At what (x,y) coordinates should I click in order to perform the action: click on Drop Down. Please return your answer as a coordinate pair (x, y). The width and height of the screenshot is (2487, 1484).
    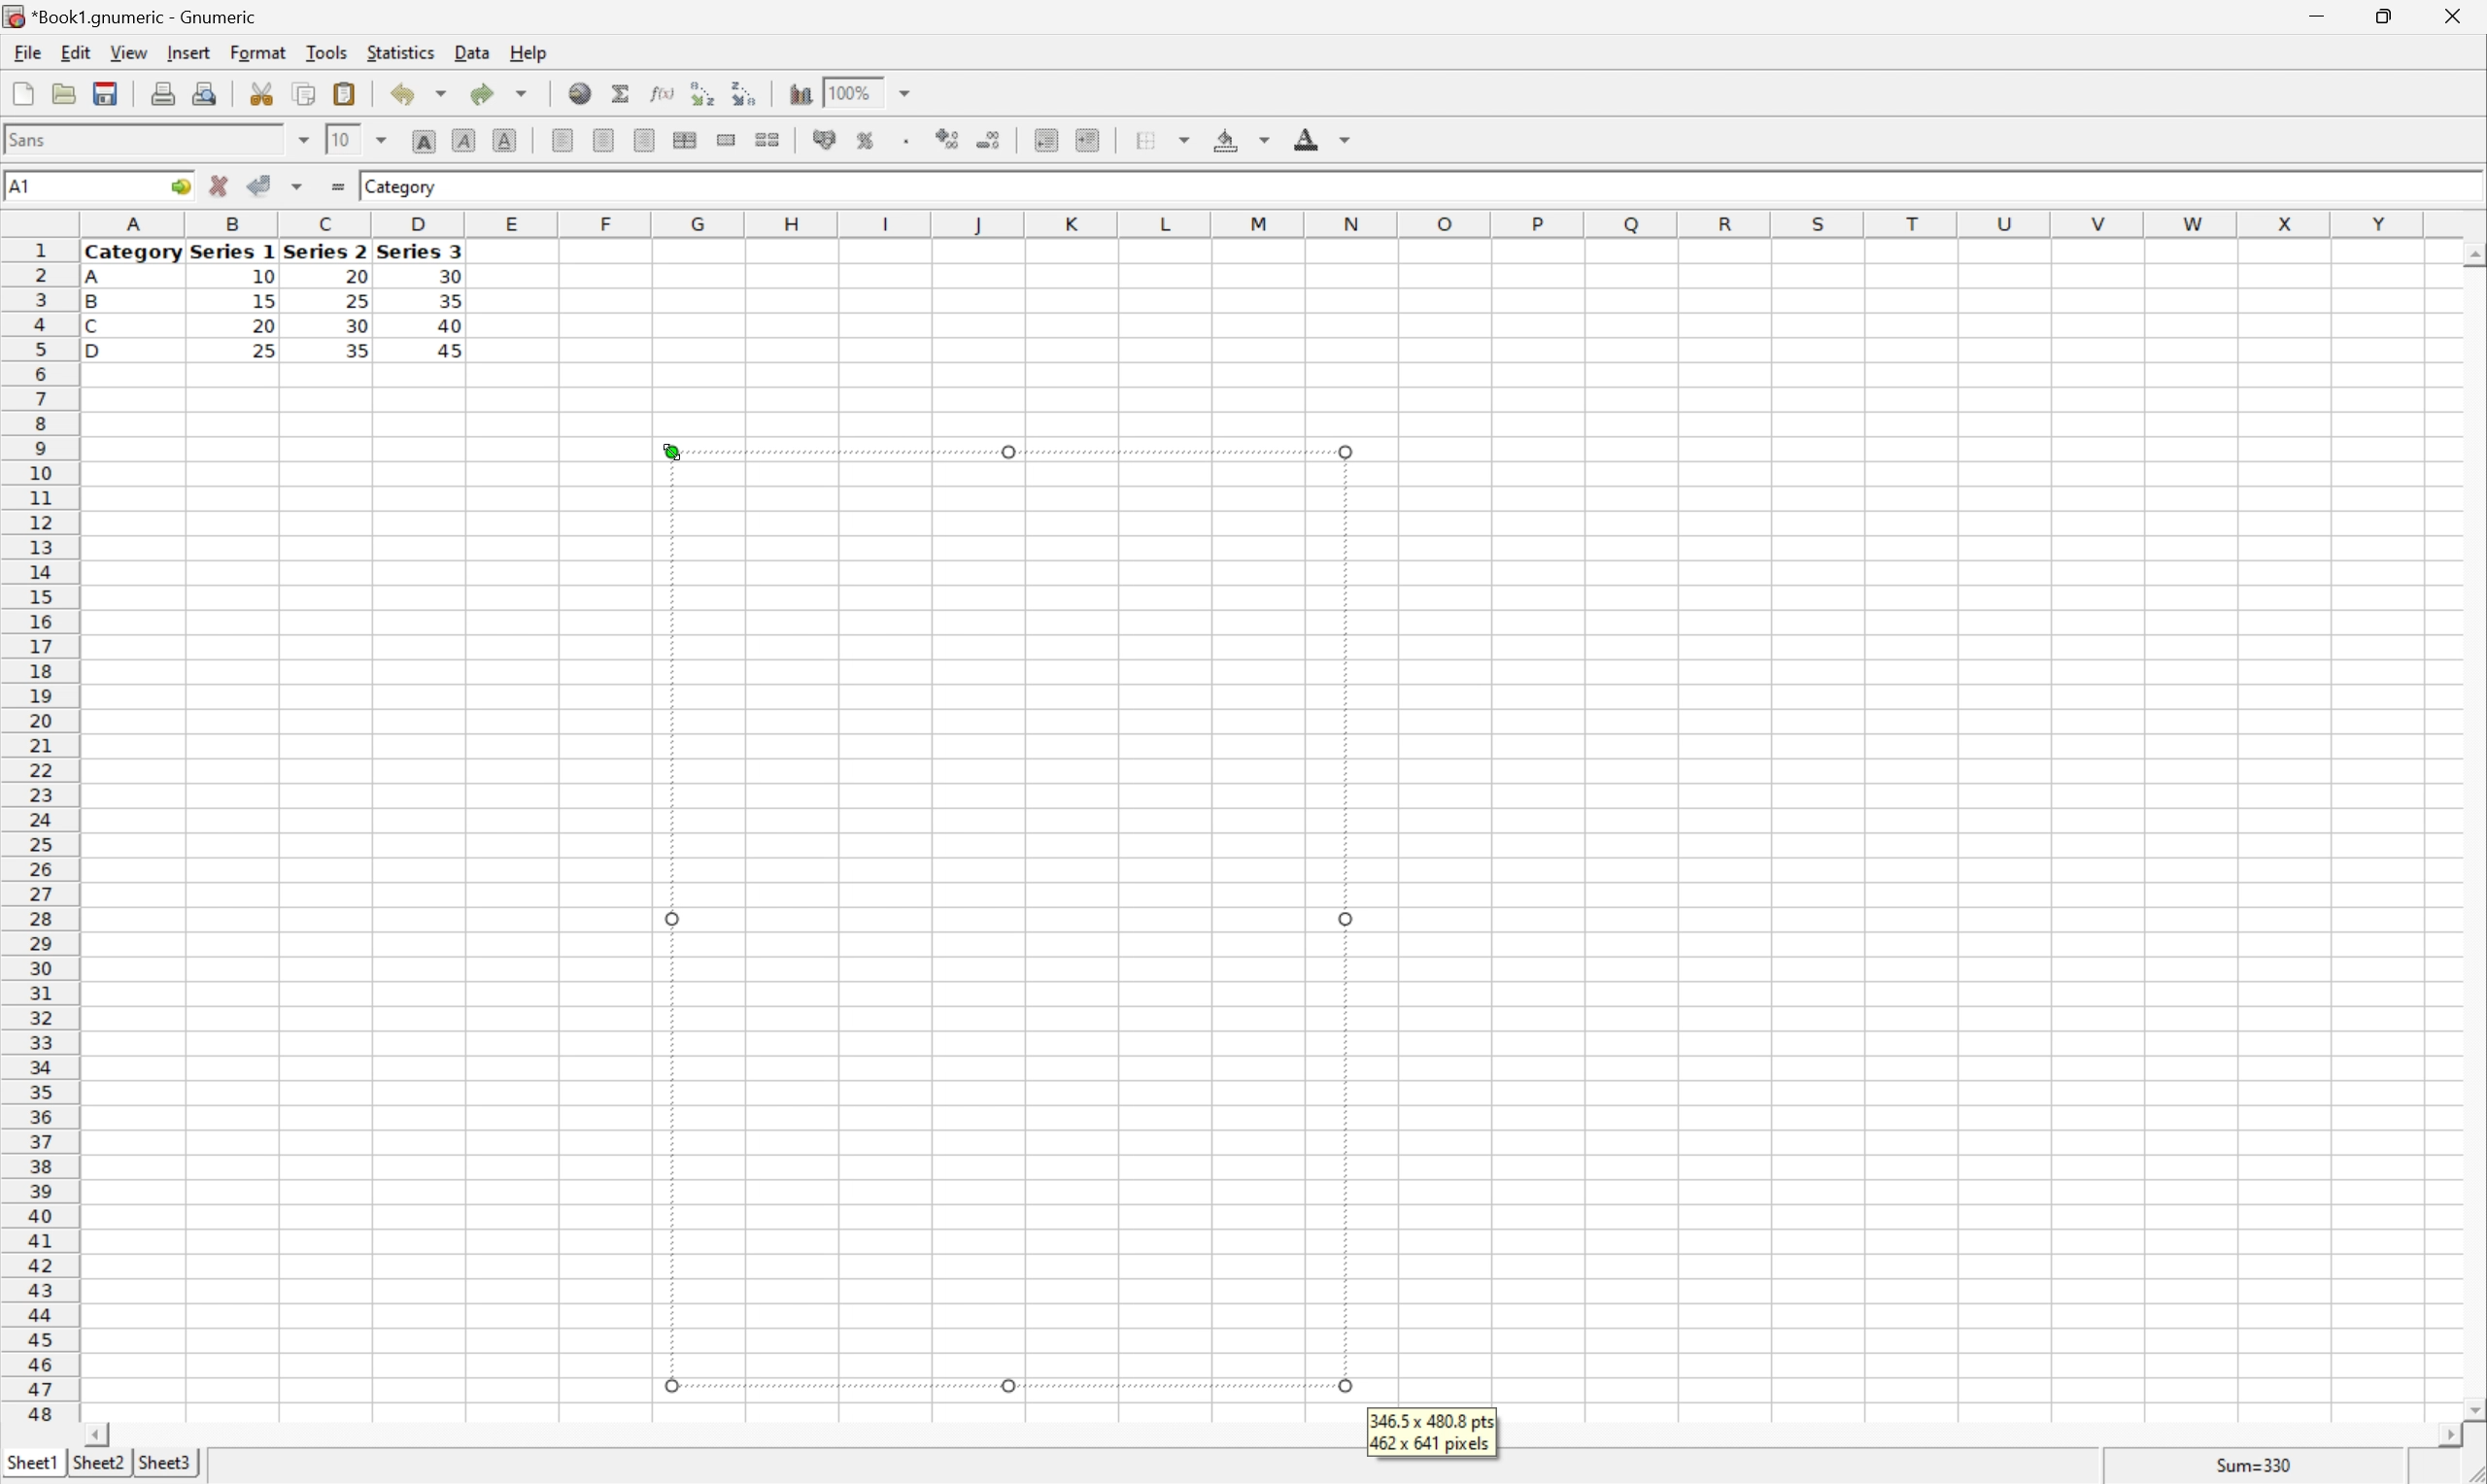
    Looking at the image, I should click on (381, 141).